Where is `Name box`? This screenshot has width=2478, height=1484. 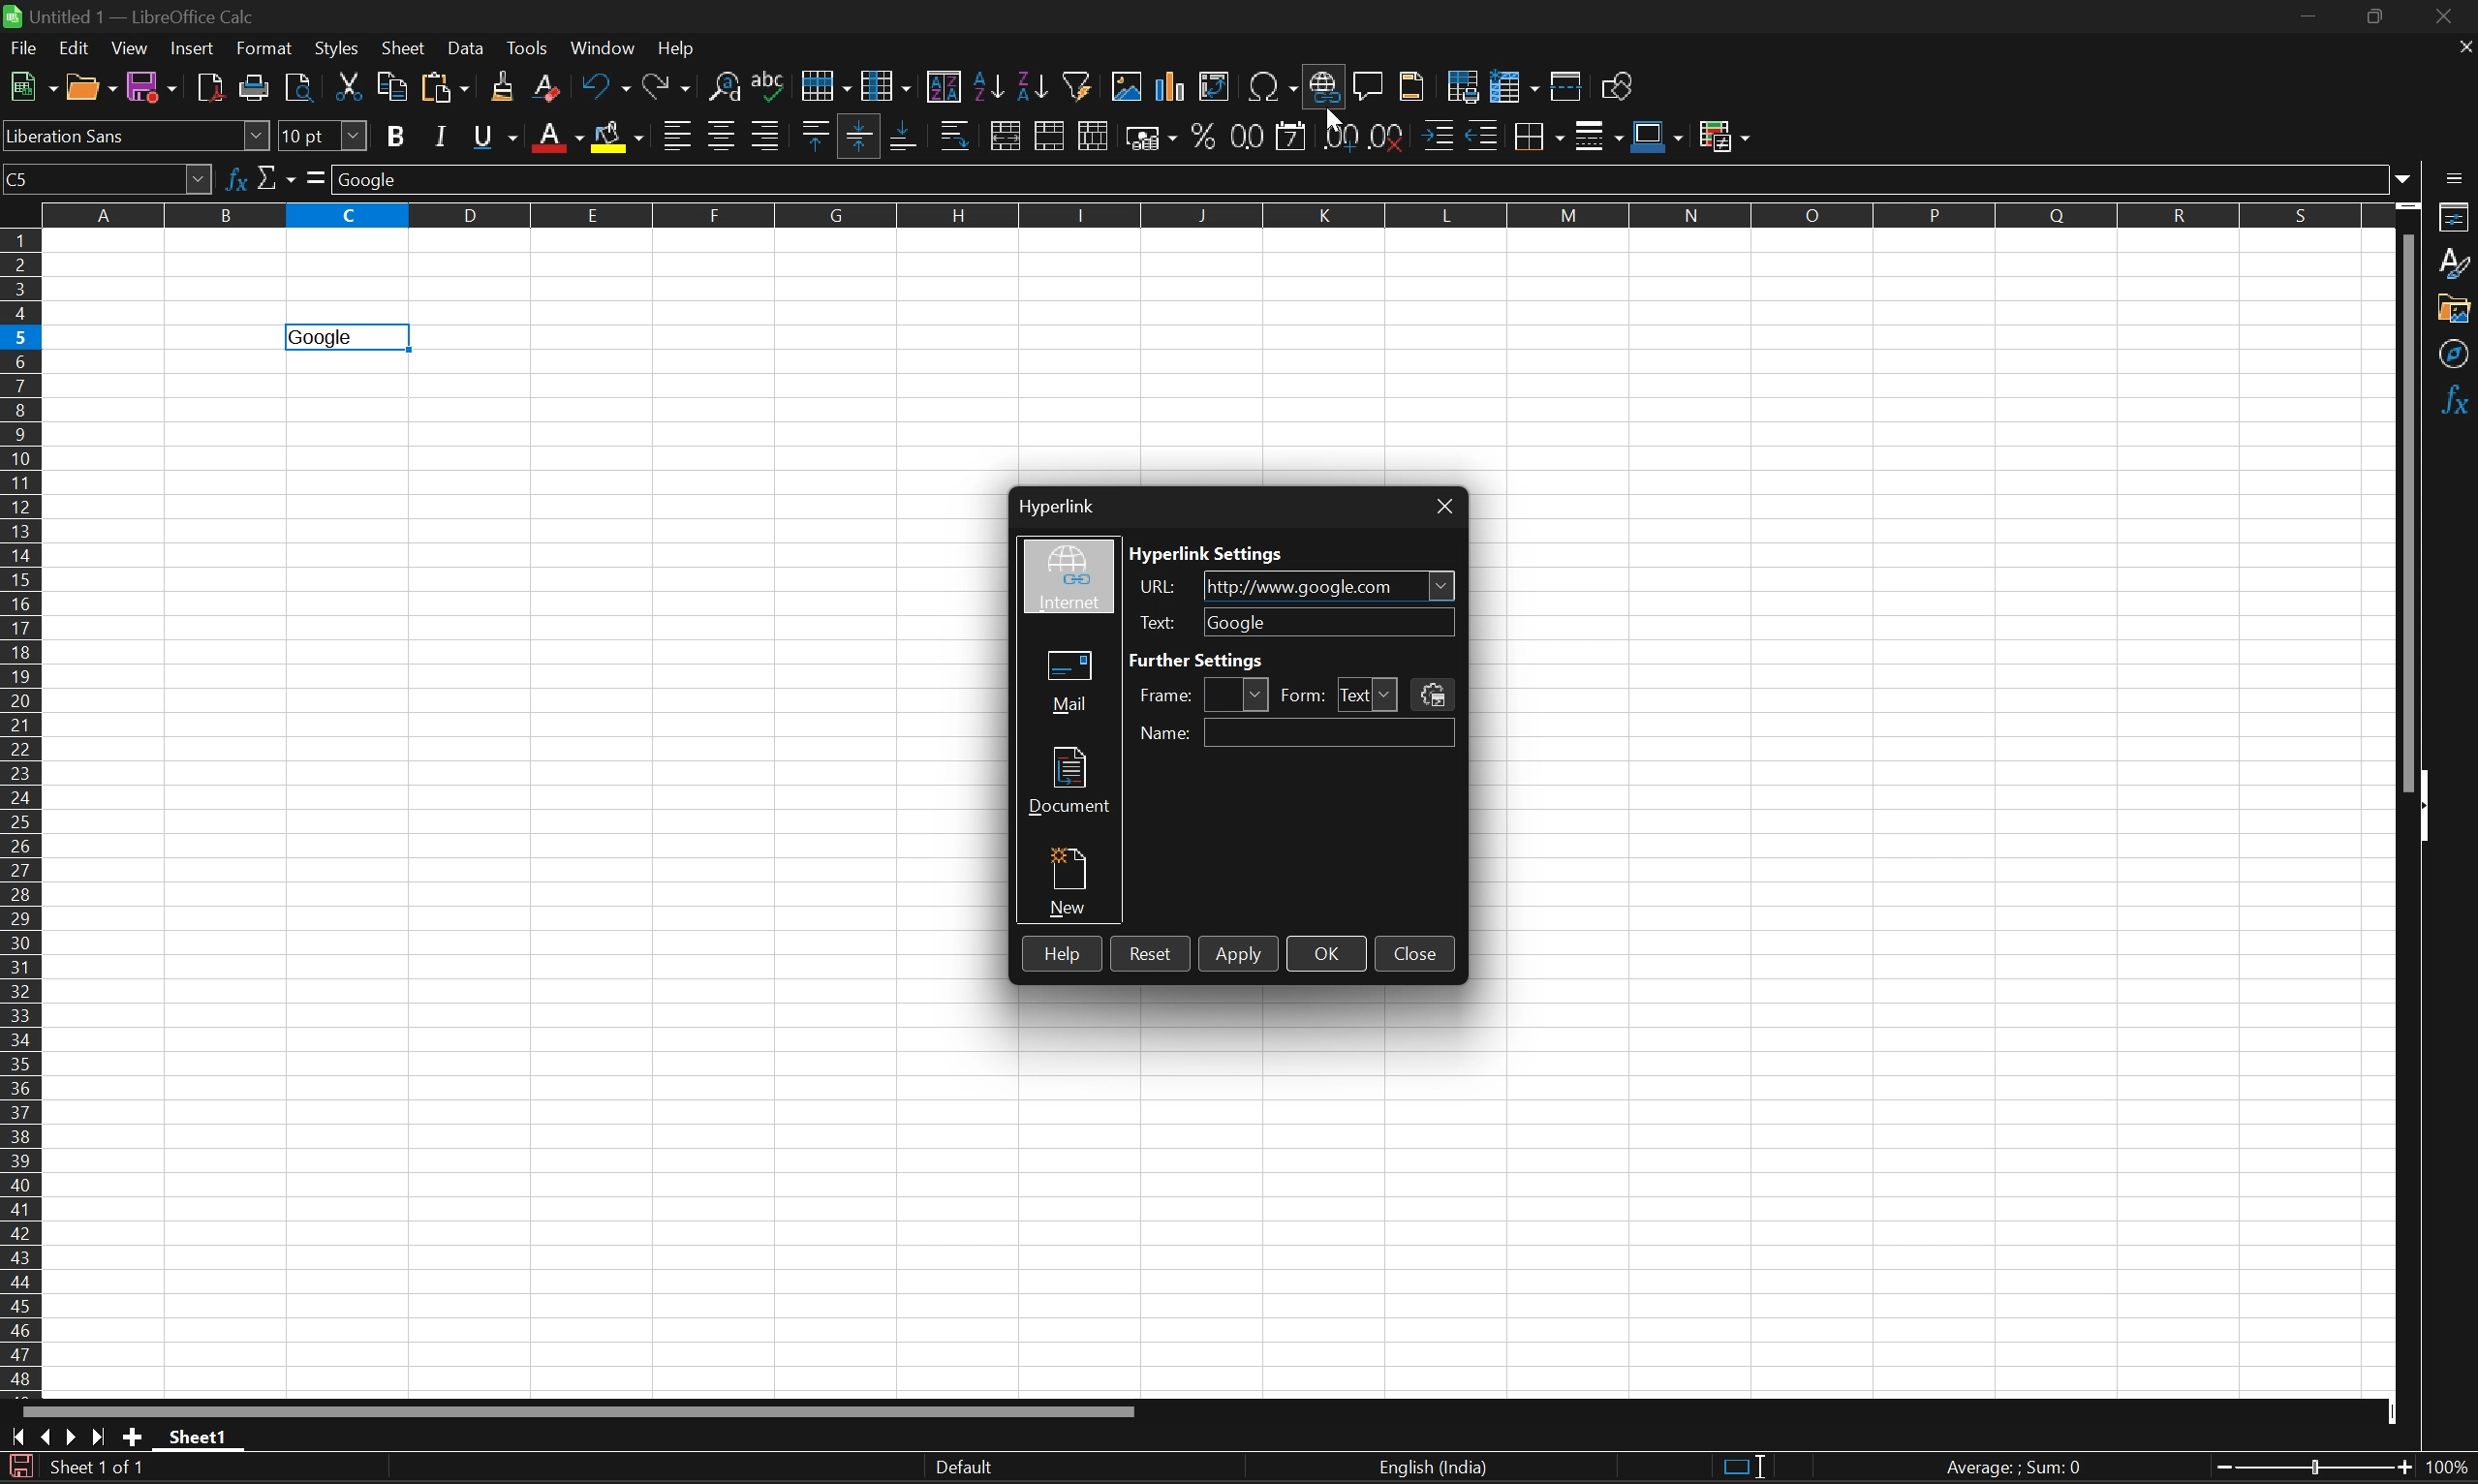 Name box is located at coordinates (106, 180).